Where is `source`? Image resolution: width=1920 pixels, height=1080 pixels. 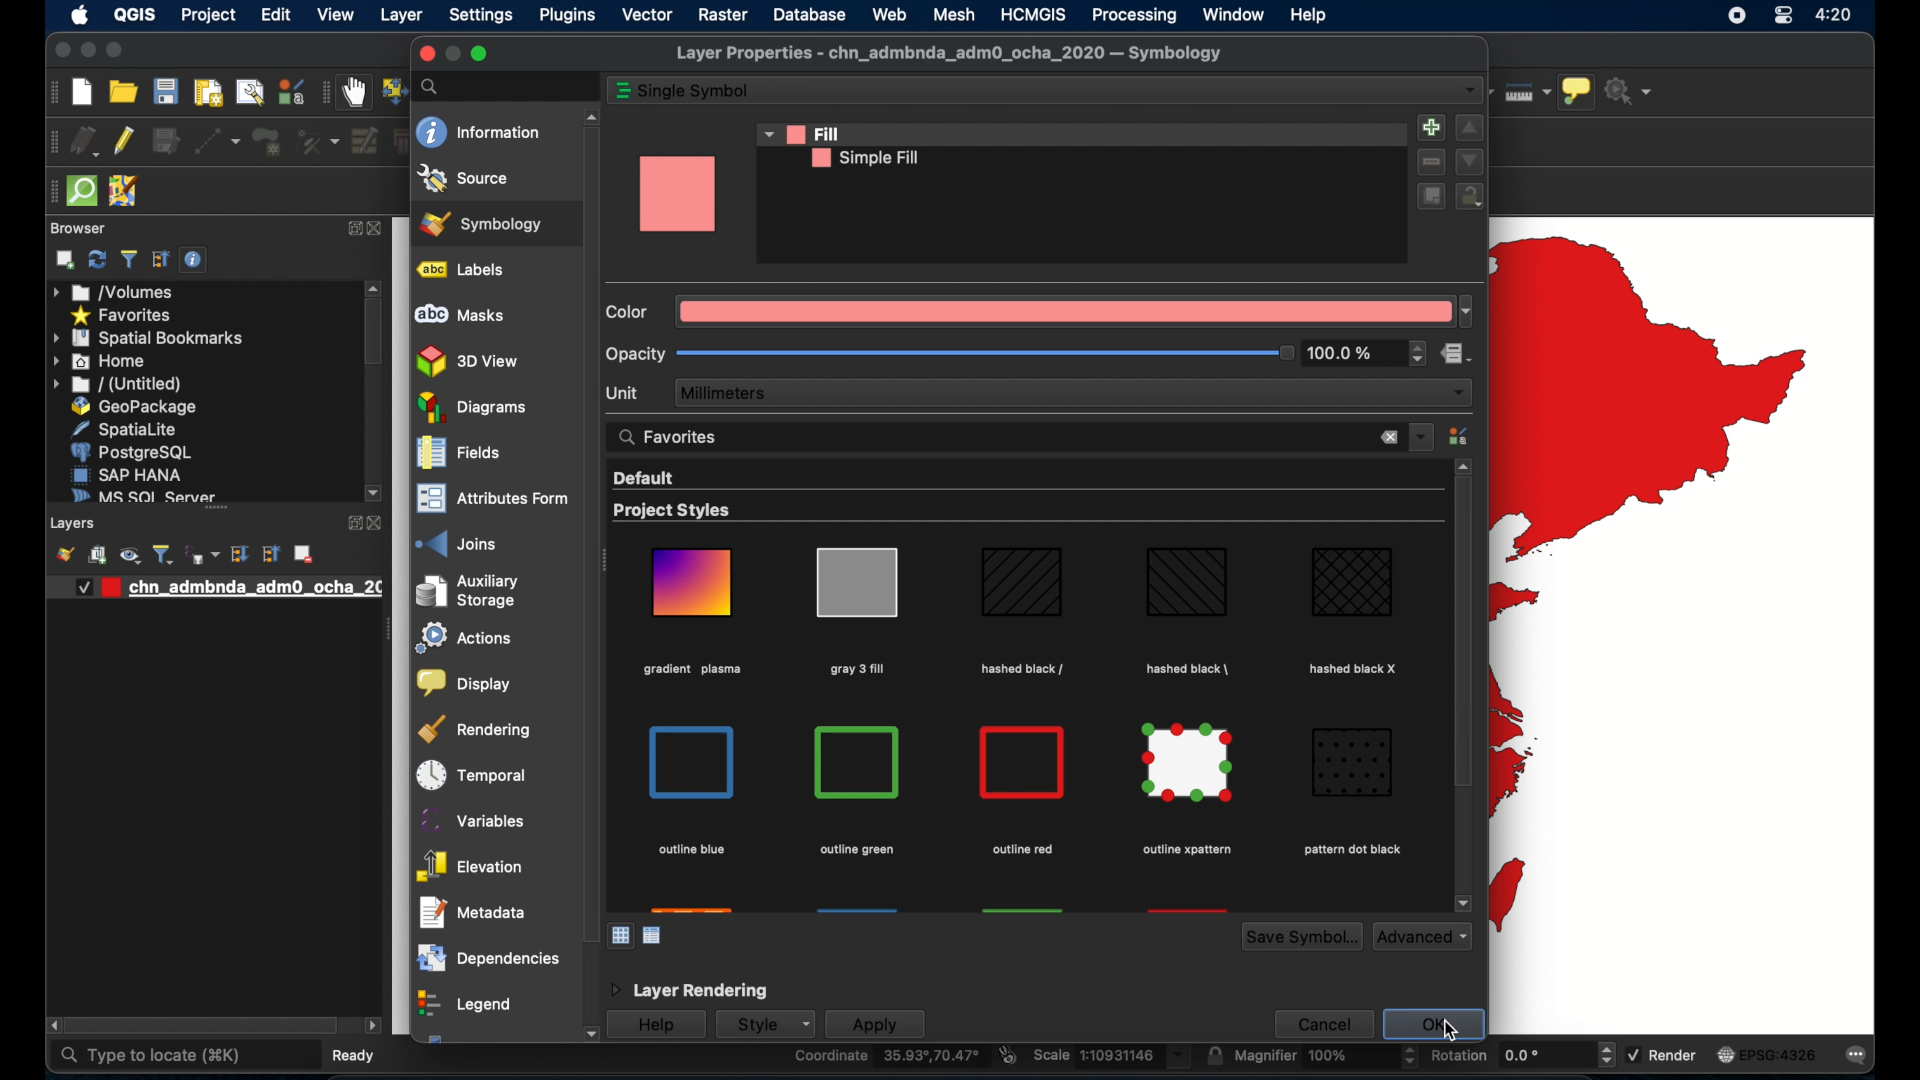 source is located at coordinates (464, 178).